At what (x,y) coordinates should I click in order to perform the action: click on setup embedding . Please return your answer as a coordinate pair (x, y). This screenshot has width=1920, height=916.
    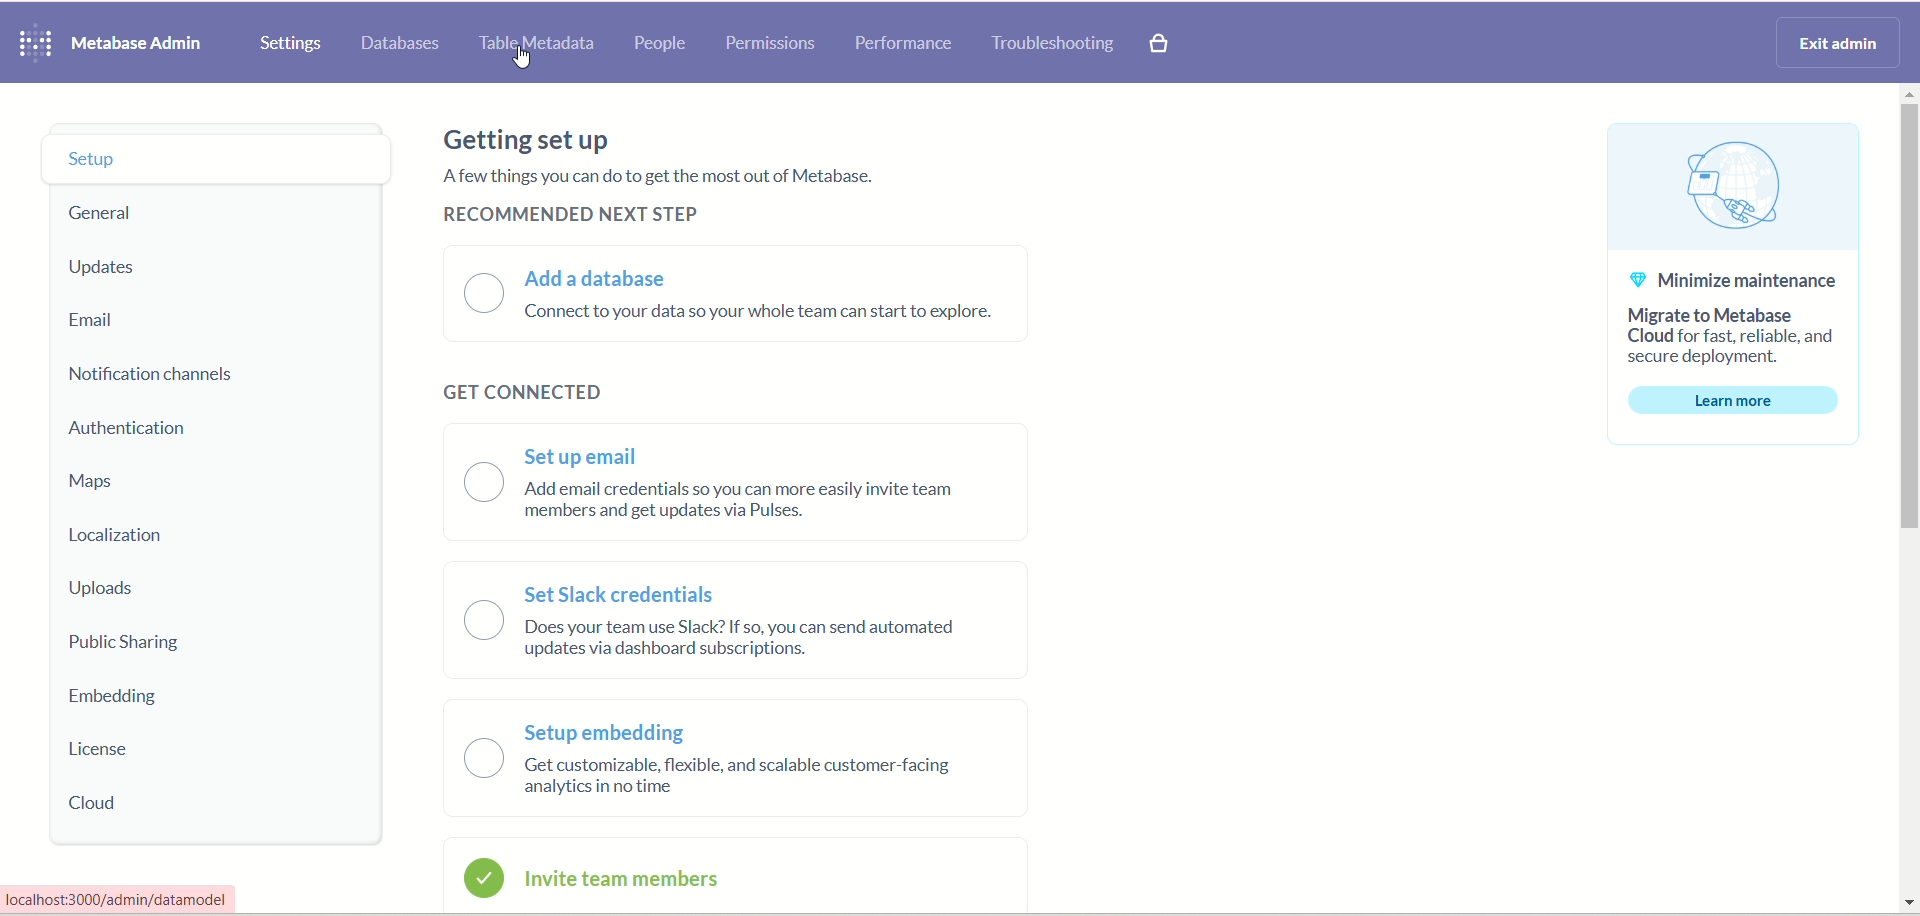
    Looking at the image, I should click on (716, 728).